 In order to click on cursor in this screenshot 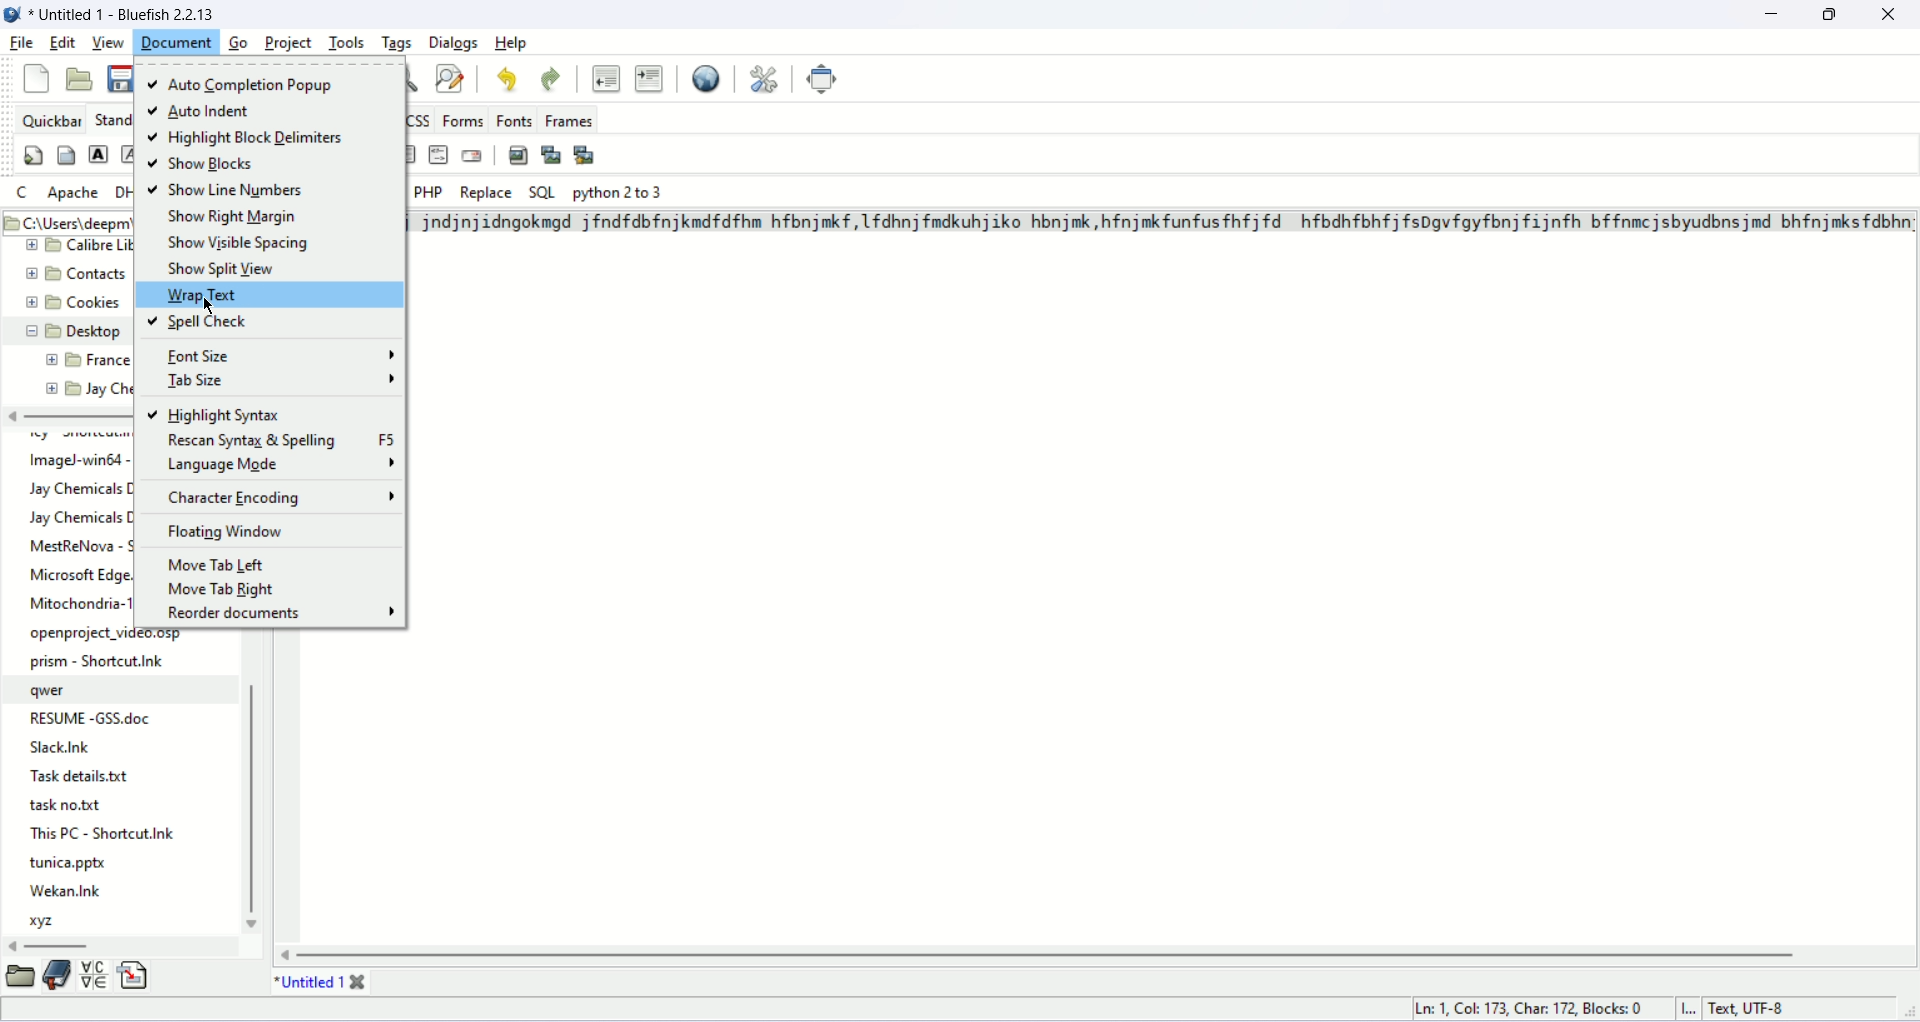, I will do `click(214, 304)`.